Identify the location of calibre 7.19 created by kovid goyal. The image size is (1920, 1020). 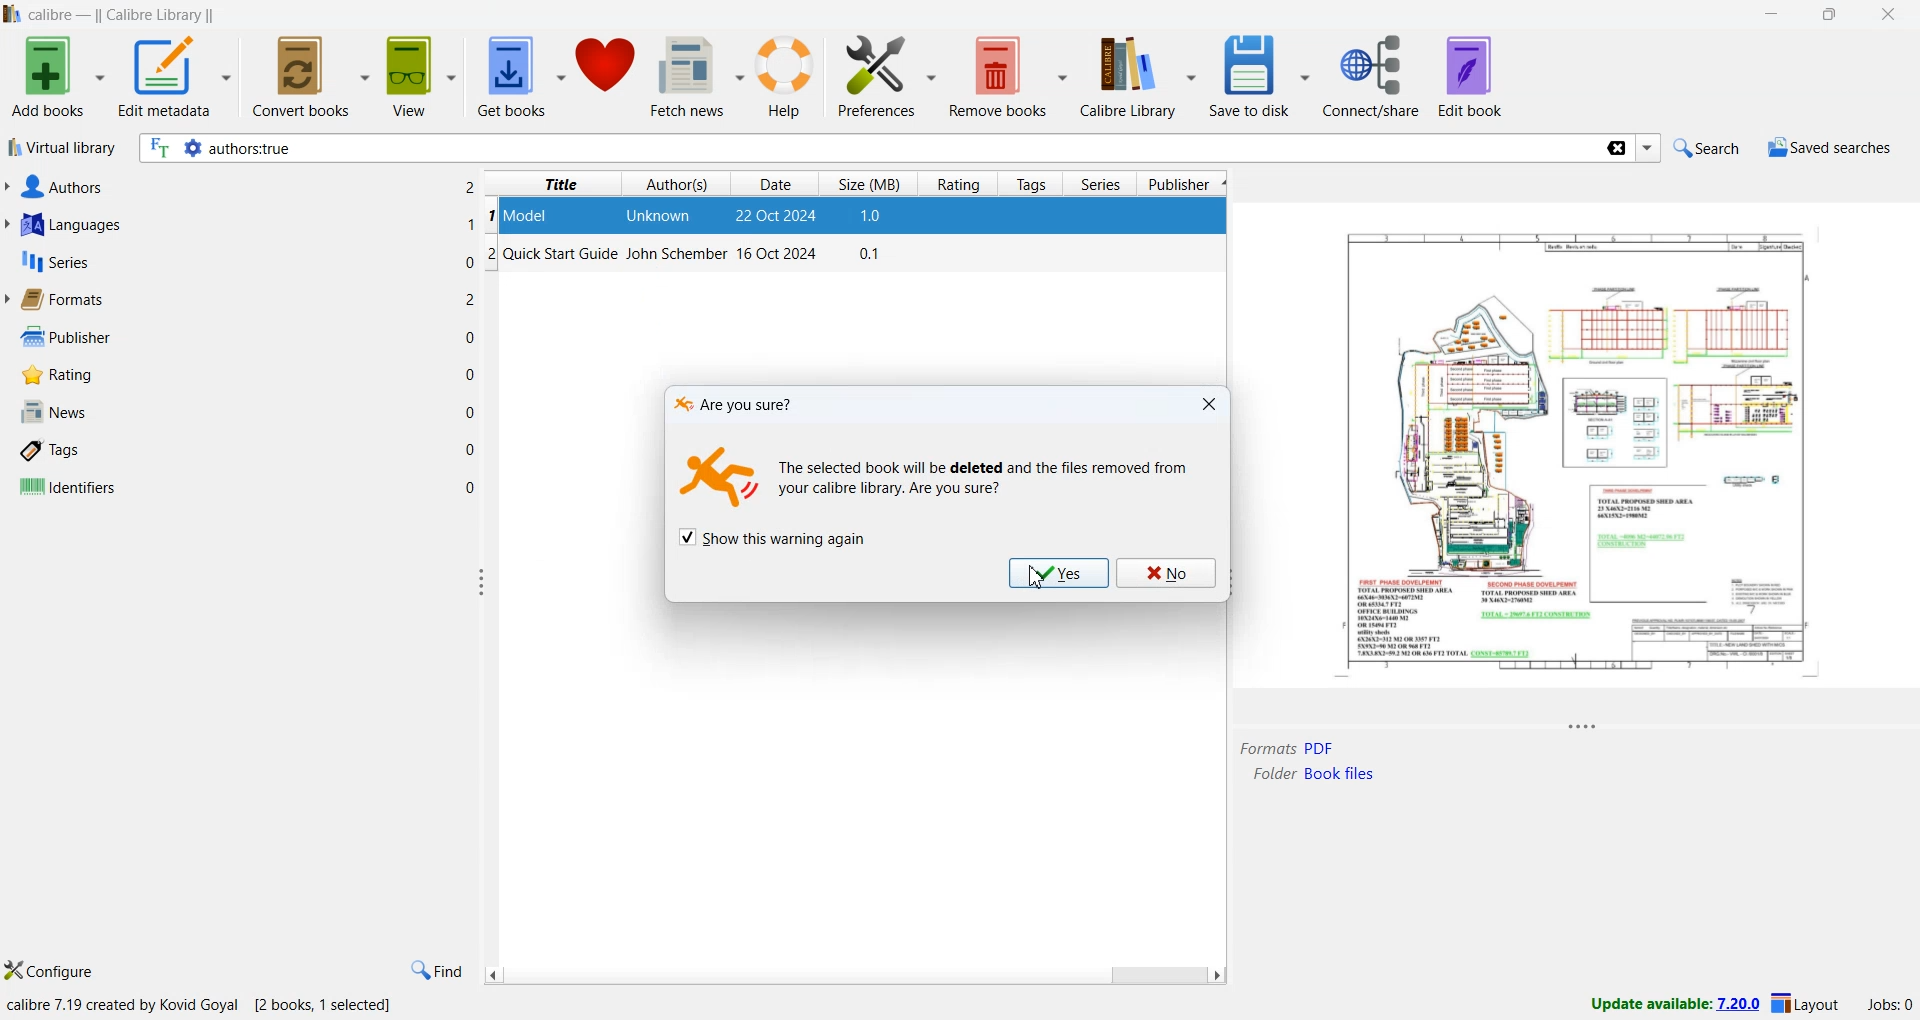
(125, 1006).